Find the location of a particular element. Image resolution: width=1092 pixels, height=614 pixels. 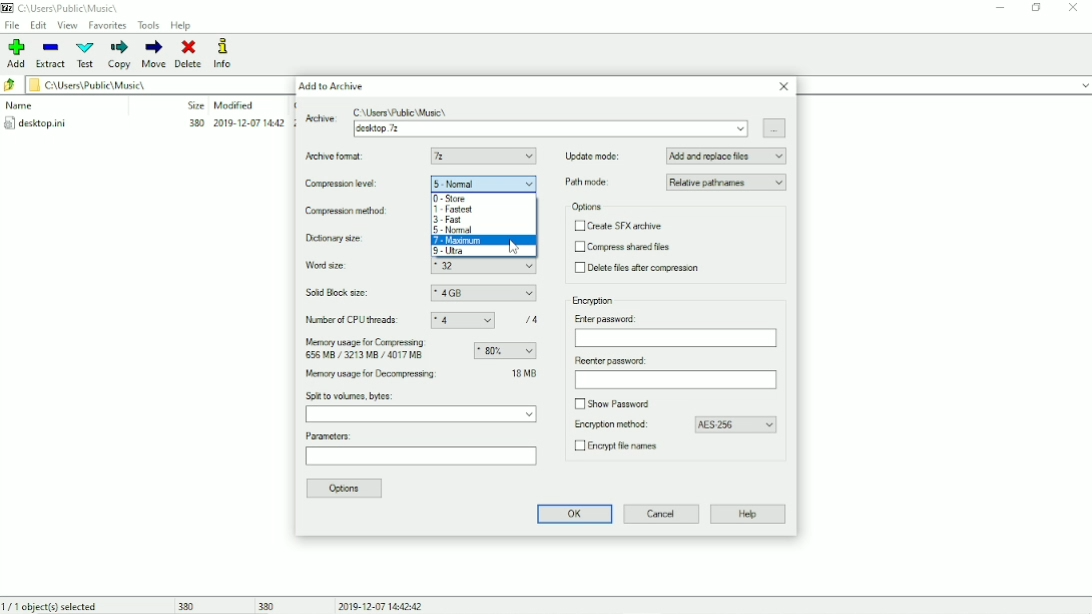

Minimize is located at coordinates (1001, 8).